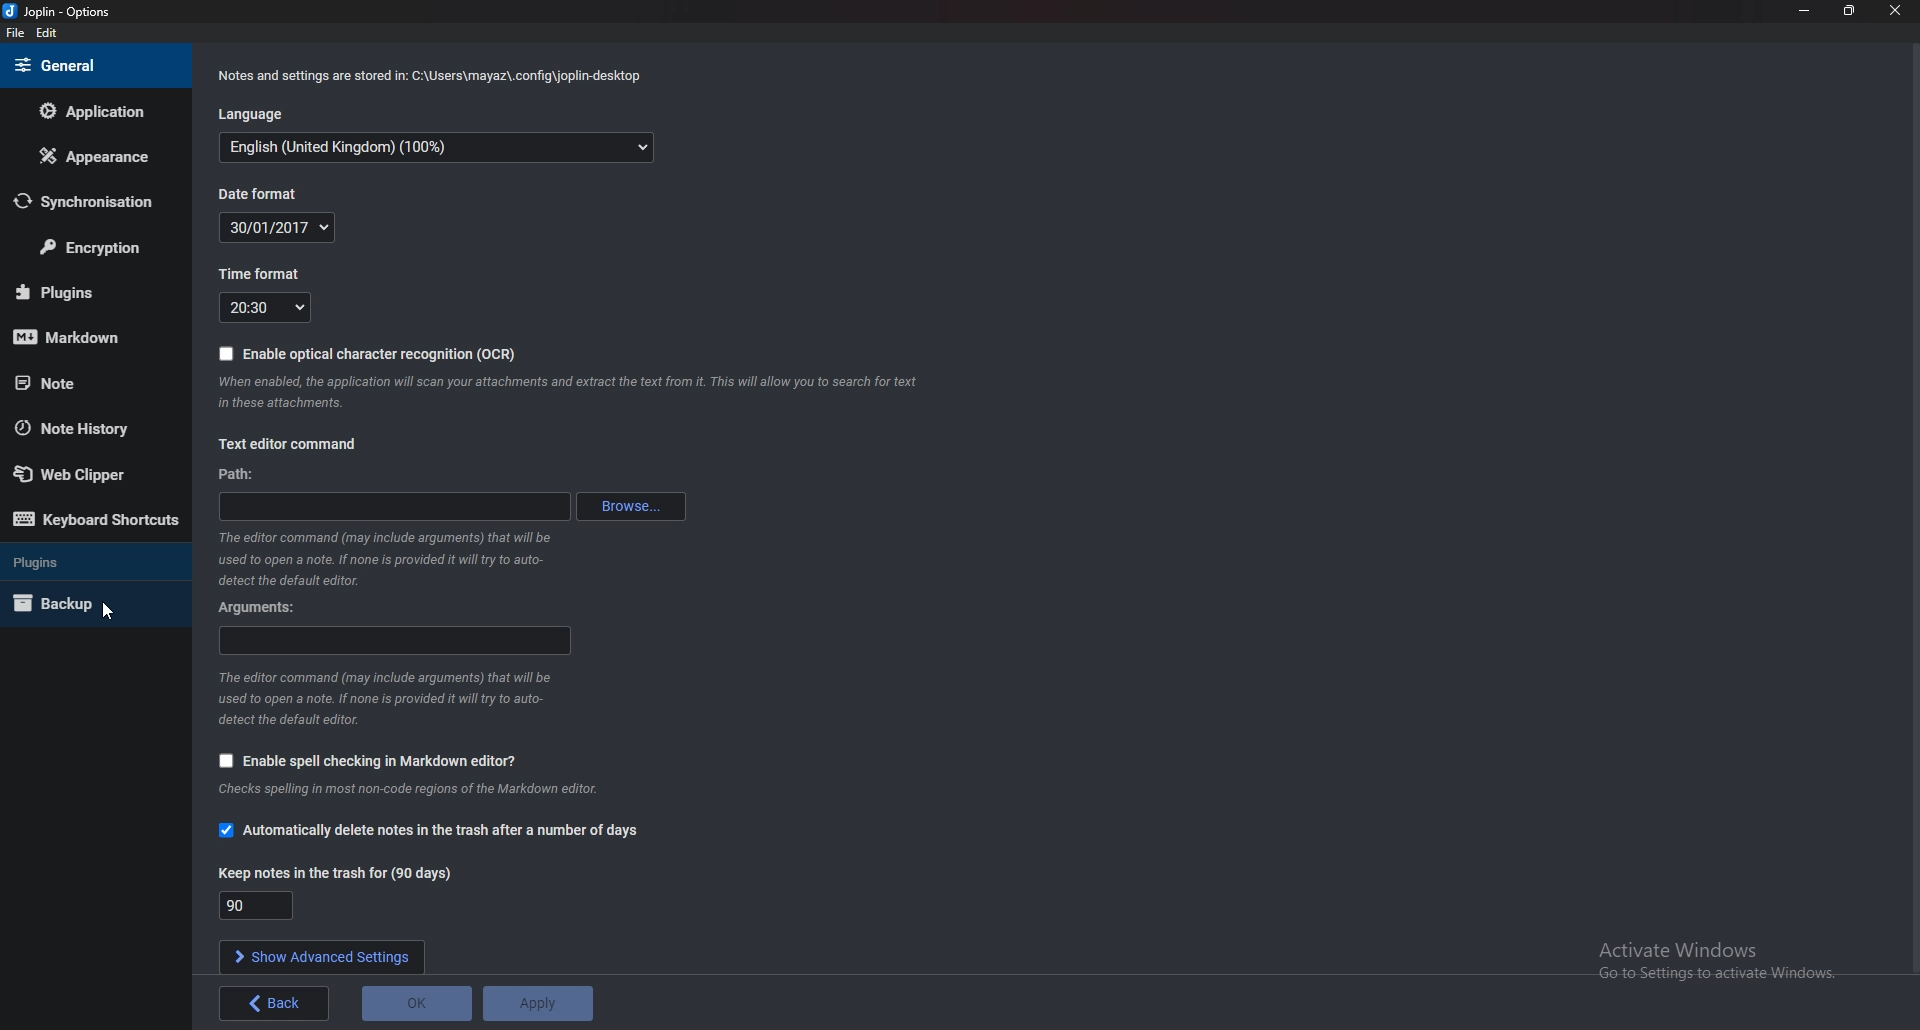  Describe the element at coordinates (260, 906) in the screenshot. I see `Keep notes in the trash for` at that location.